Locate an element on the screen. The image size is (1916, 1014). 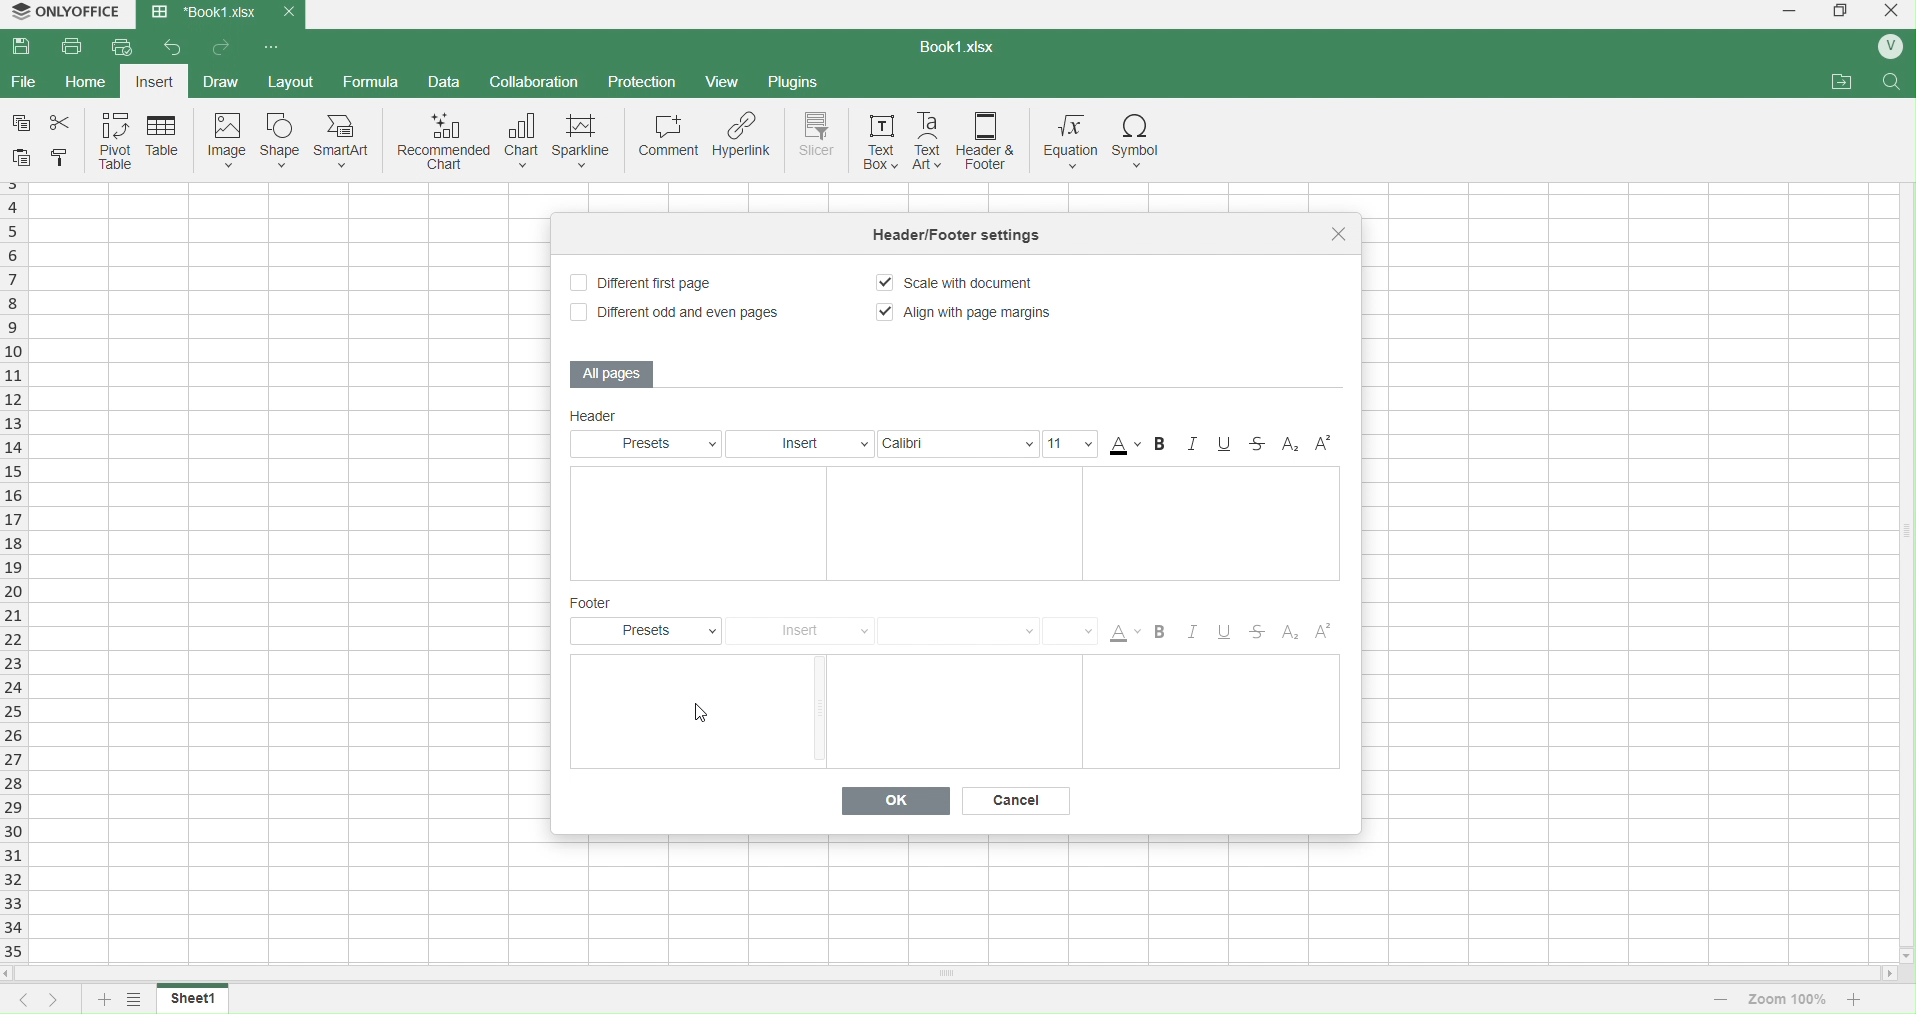
close is located at coordinates (1342, 235).